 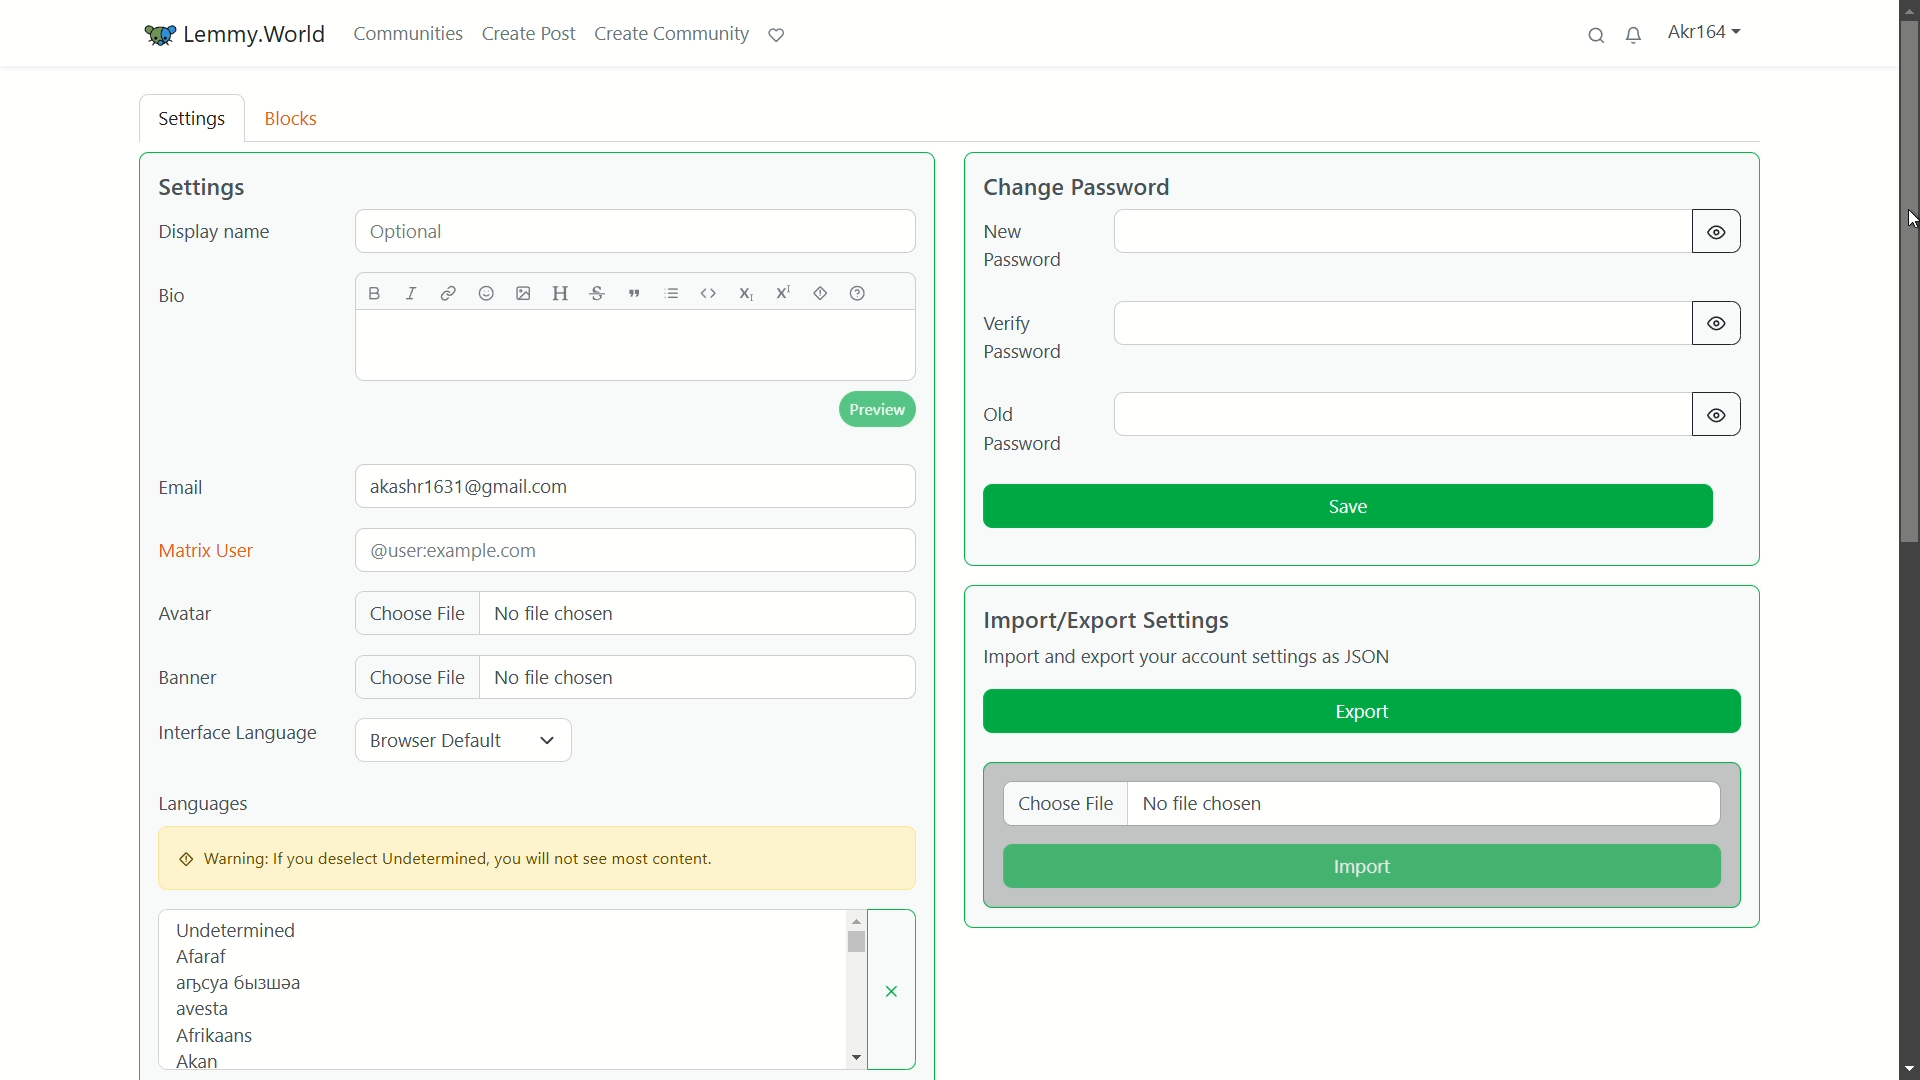 What do you see at coordinates (237, 734) in the screenshot?
I see `interface language` at bounding box center [237, 734].